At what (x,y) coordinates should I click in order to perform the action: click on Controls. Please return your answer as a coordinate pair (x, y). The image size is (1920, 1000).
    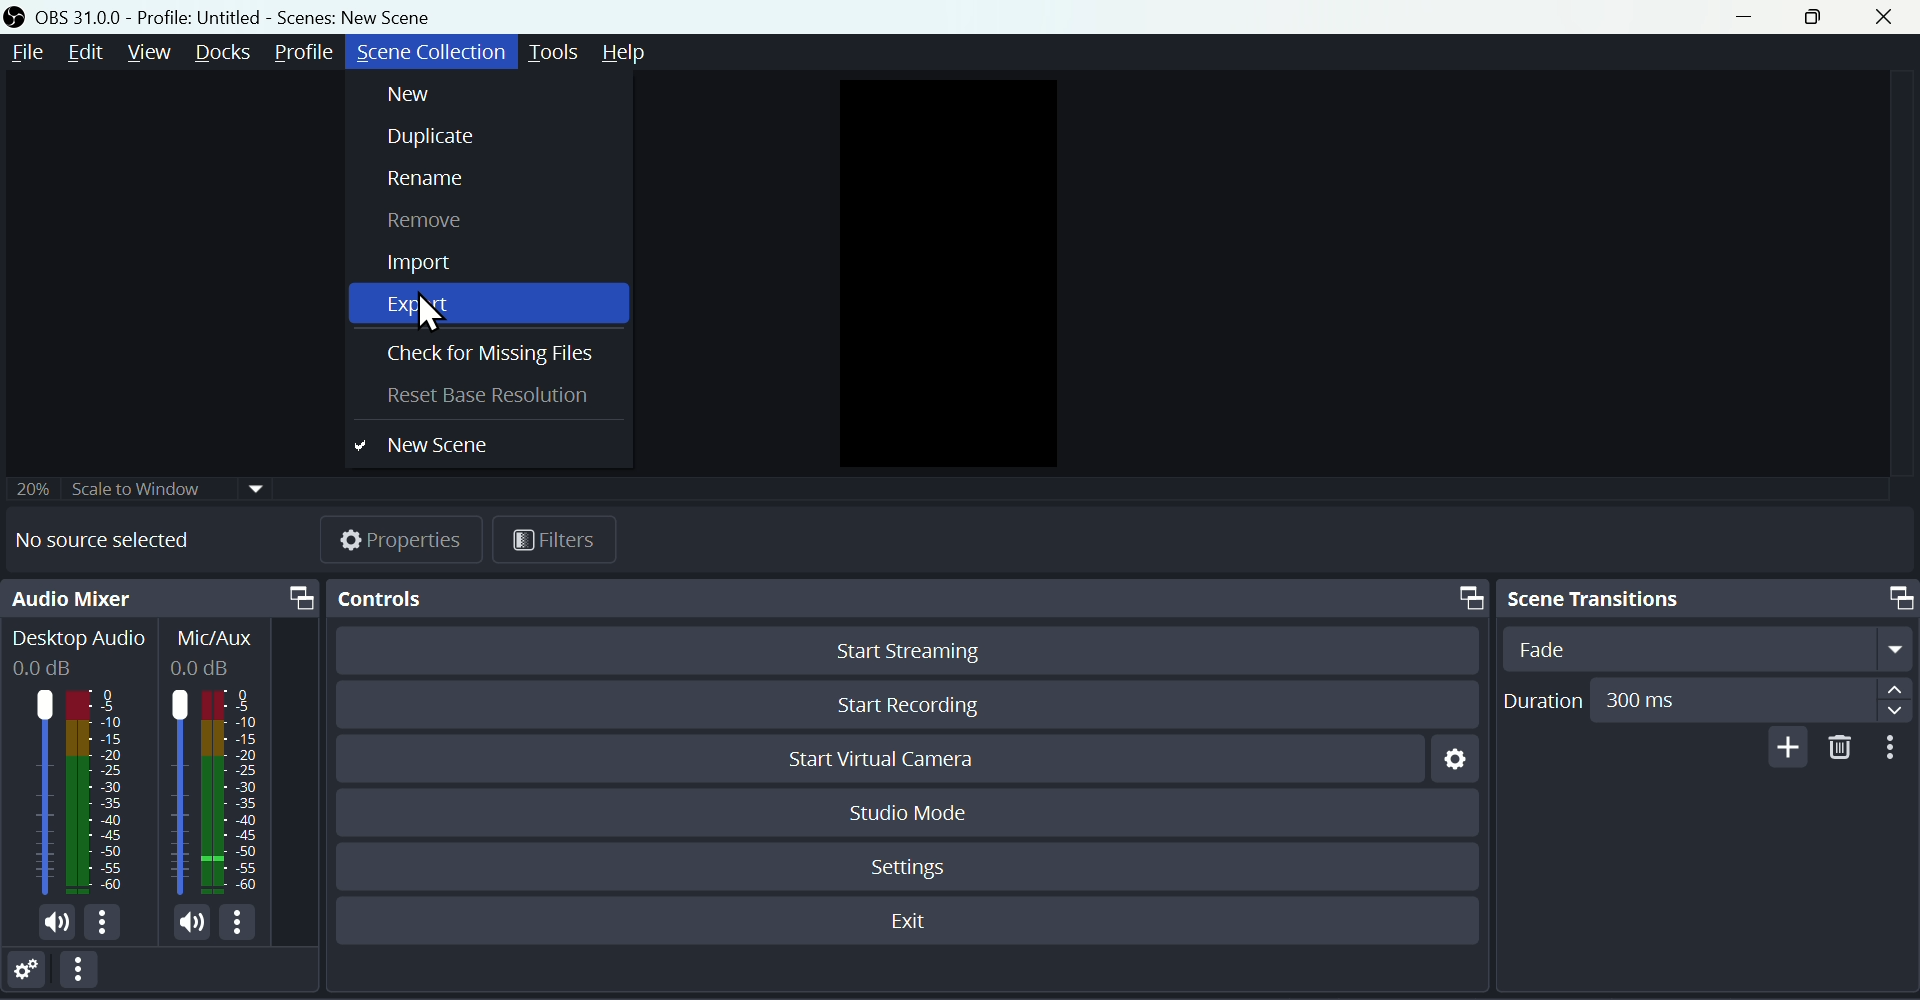
    Looking at the image, I should click on (901, 597).